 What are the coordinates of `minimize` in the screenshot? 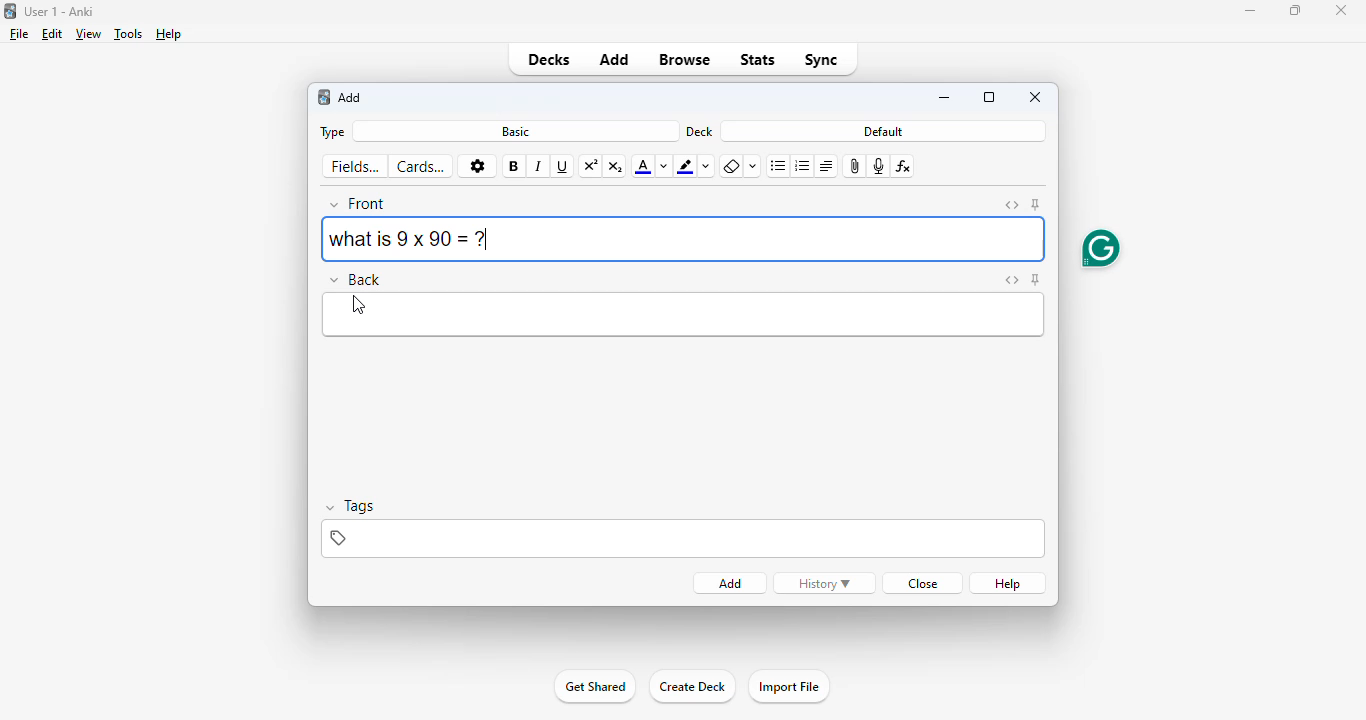 It's located at (1249, 11).